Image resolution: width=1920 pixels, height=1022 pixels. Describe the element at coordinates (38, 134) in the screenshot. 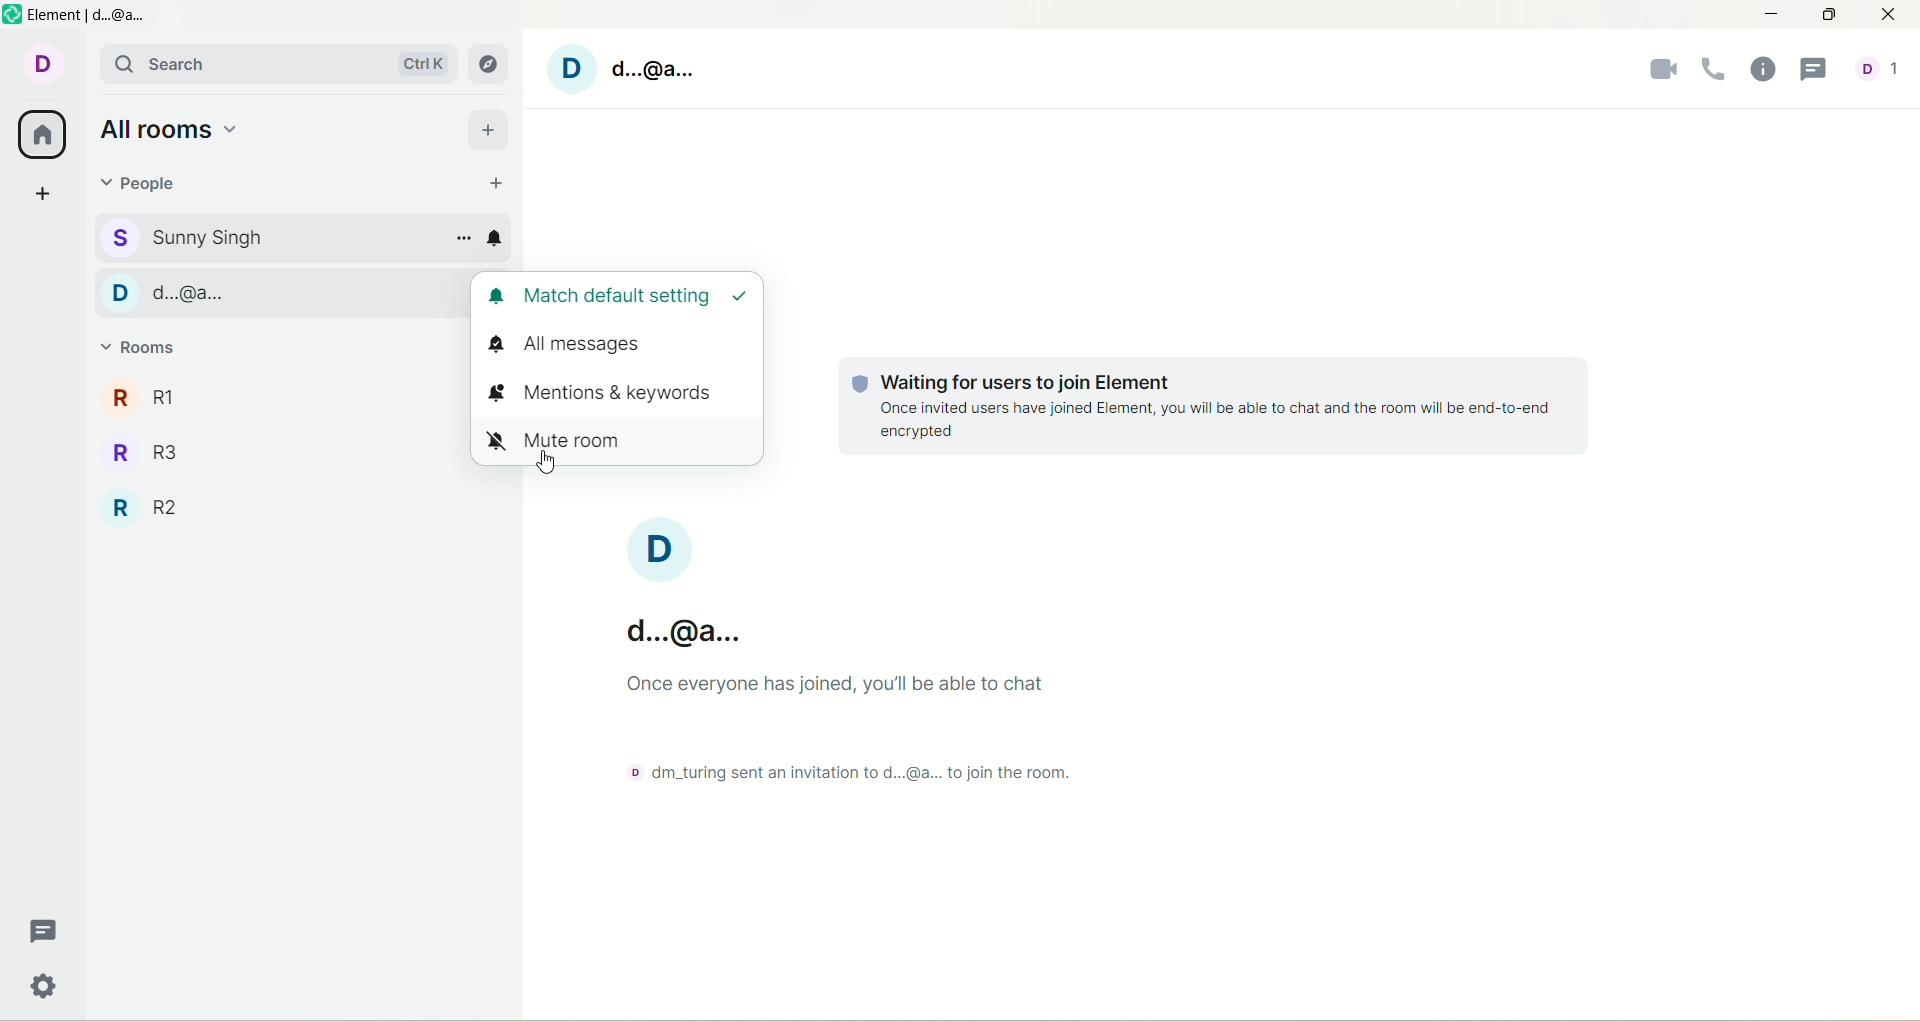

I see `all rooms` at that location.